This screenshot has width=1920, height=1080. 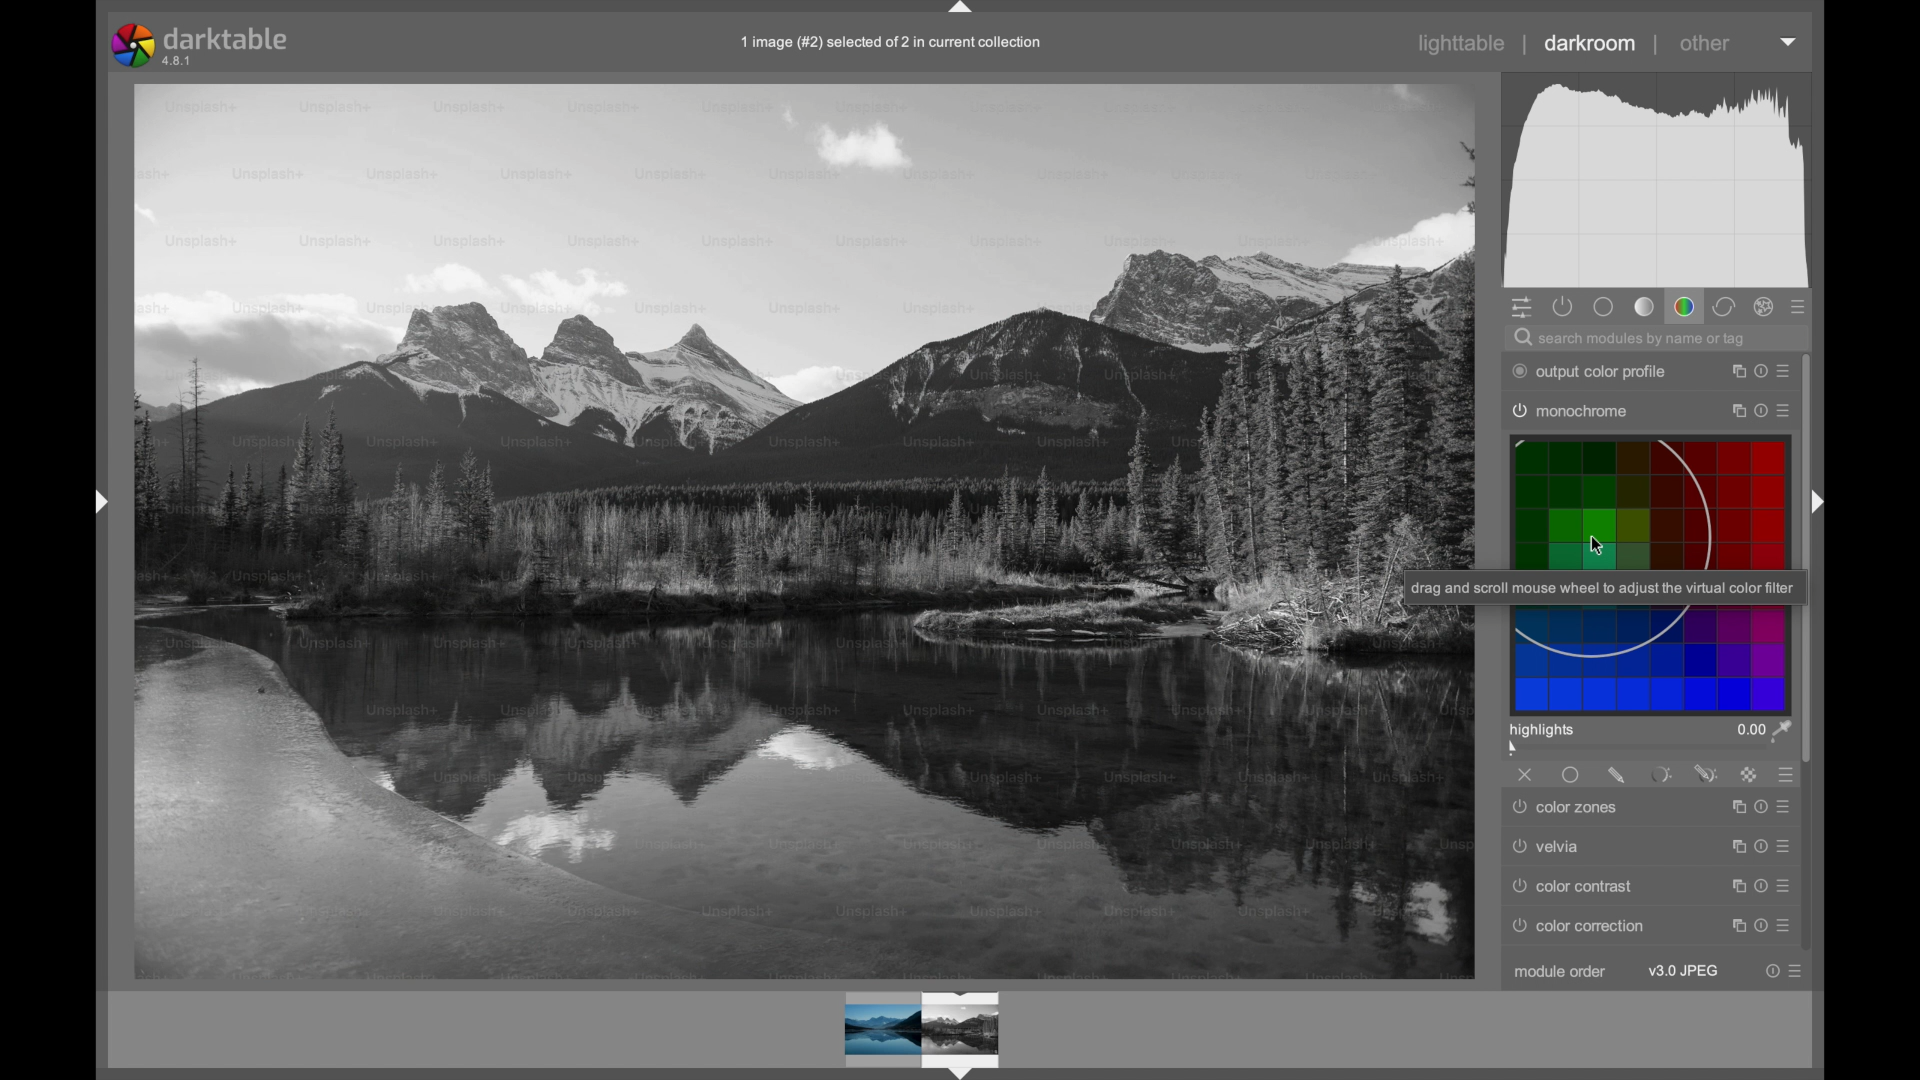 I want to click on separator, so click(x=1524, y=45).